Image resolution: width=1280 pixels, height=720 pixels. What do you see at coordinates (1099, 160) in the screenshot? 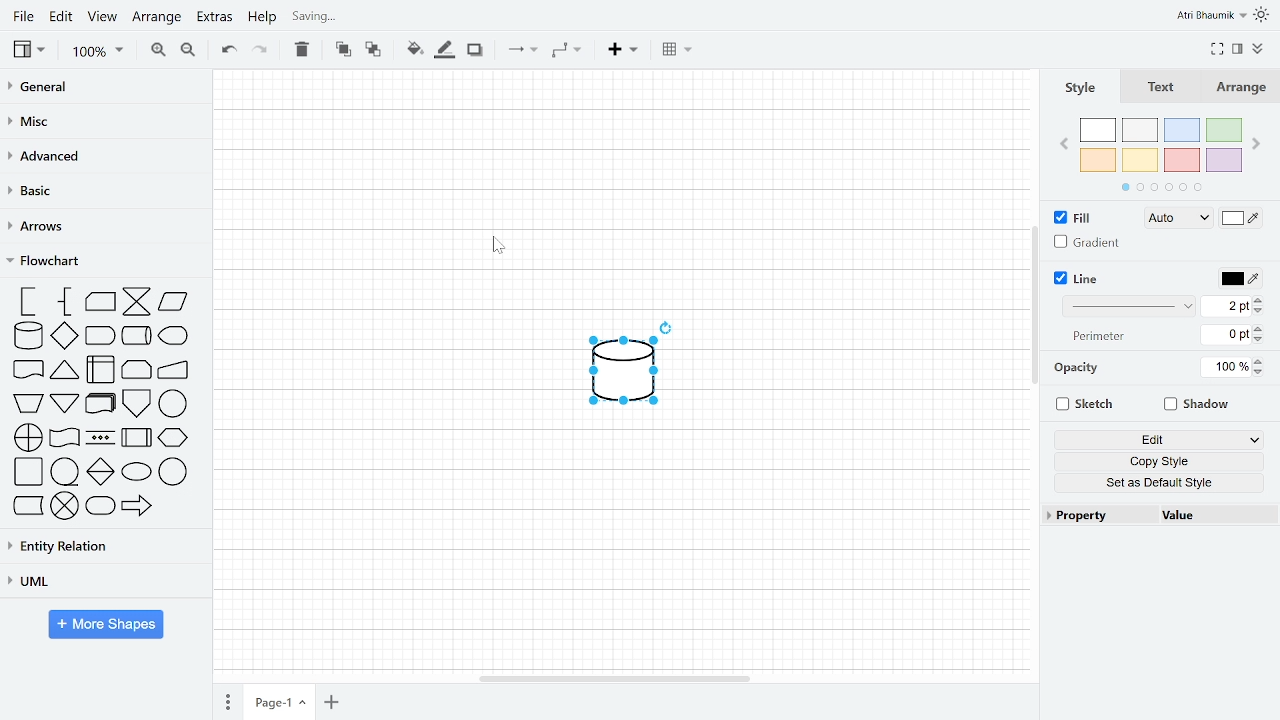
I see `orange` at bounding box center [1099, 160].